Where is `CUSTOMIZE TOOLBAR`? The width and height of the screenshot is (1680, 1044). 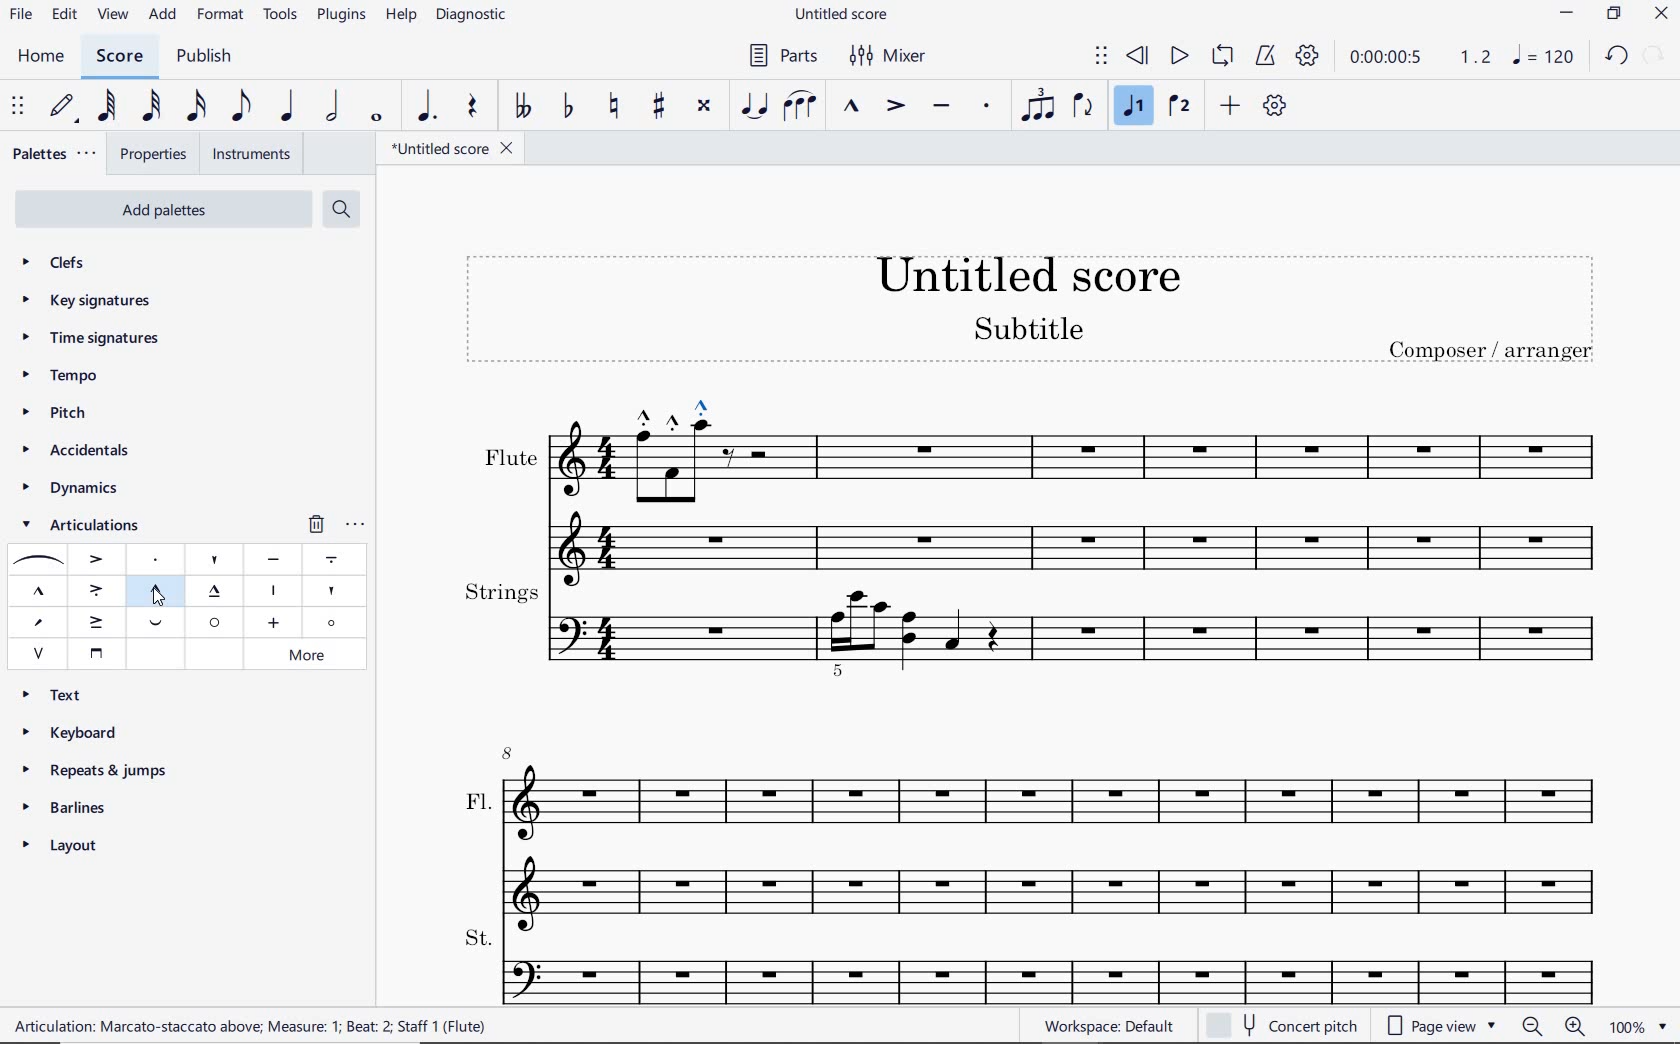 CUSTOMIZE TOOLBAR is located at coordinates (1278, 106).